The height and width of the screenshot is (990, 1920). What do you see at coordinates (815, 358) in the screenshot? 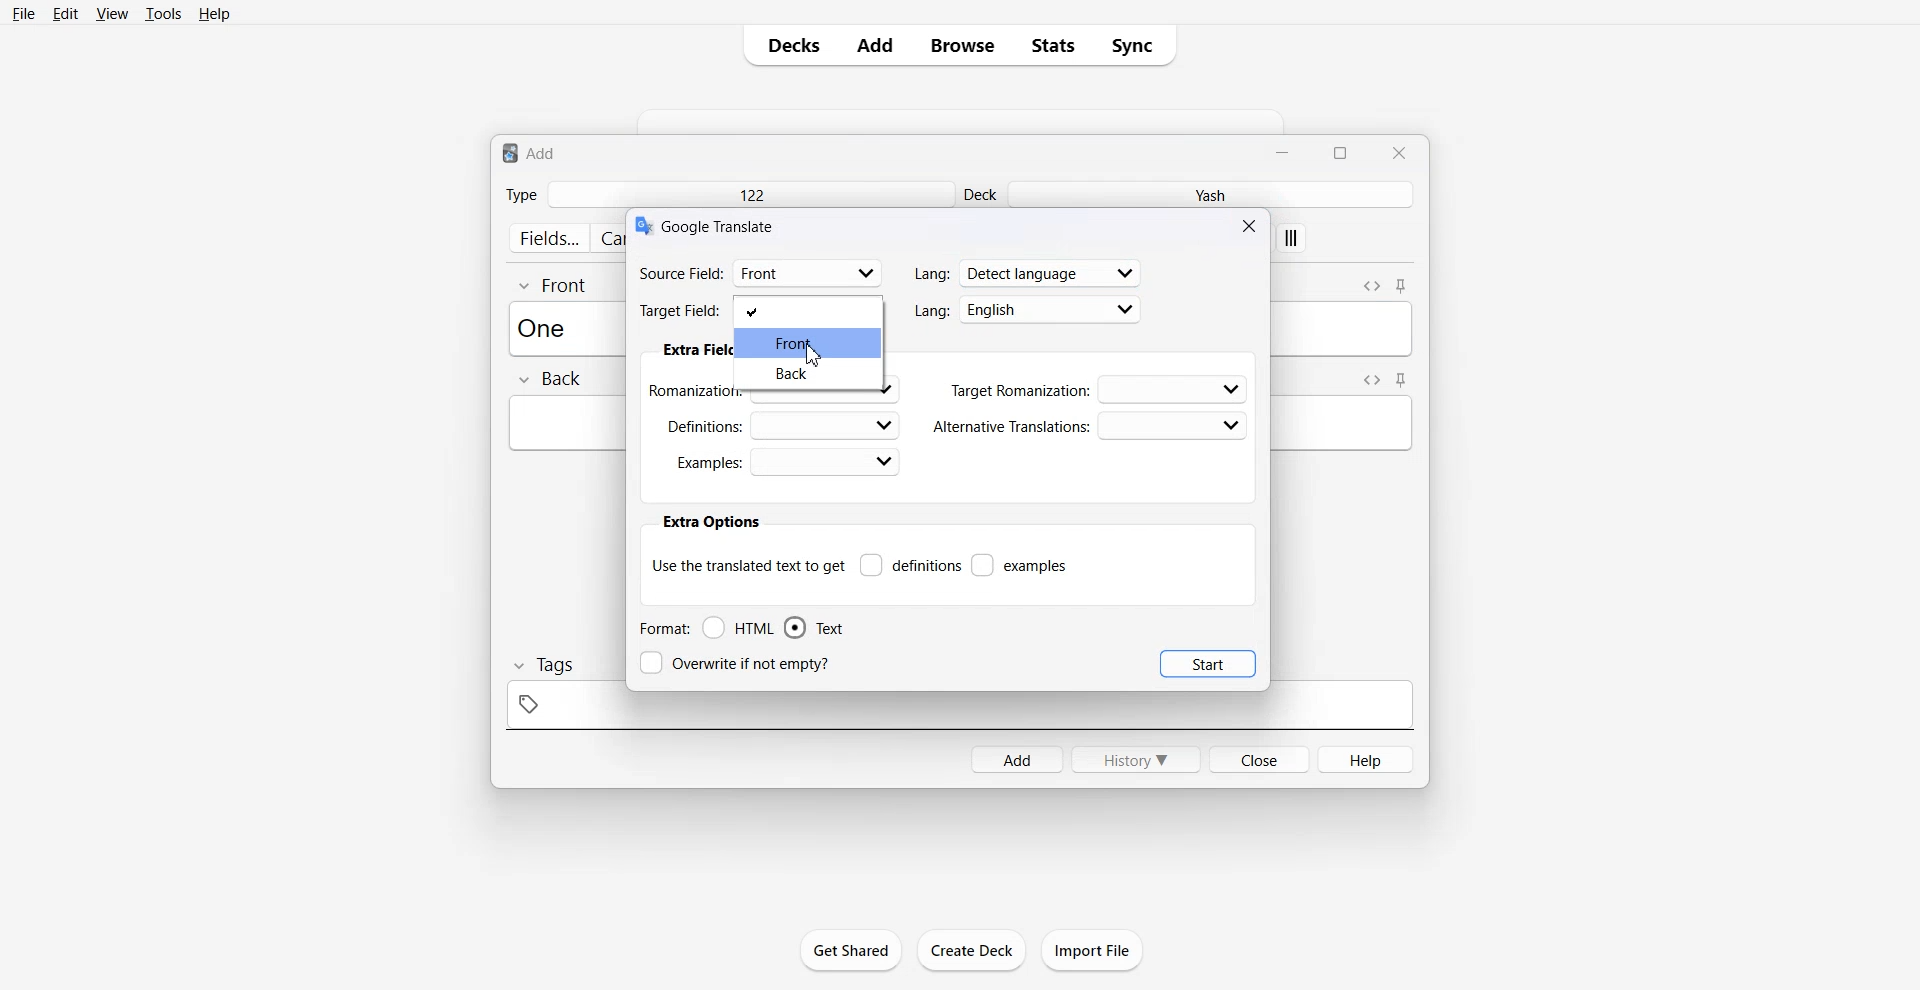
I see `cursor` at bounding box center [815, 358].